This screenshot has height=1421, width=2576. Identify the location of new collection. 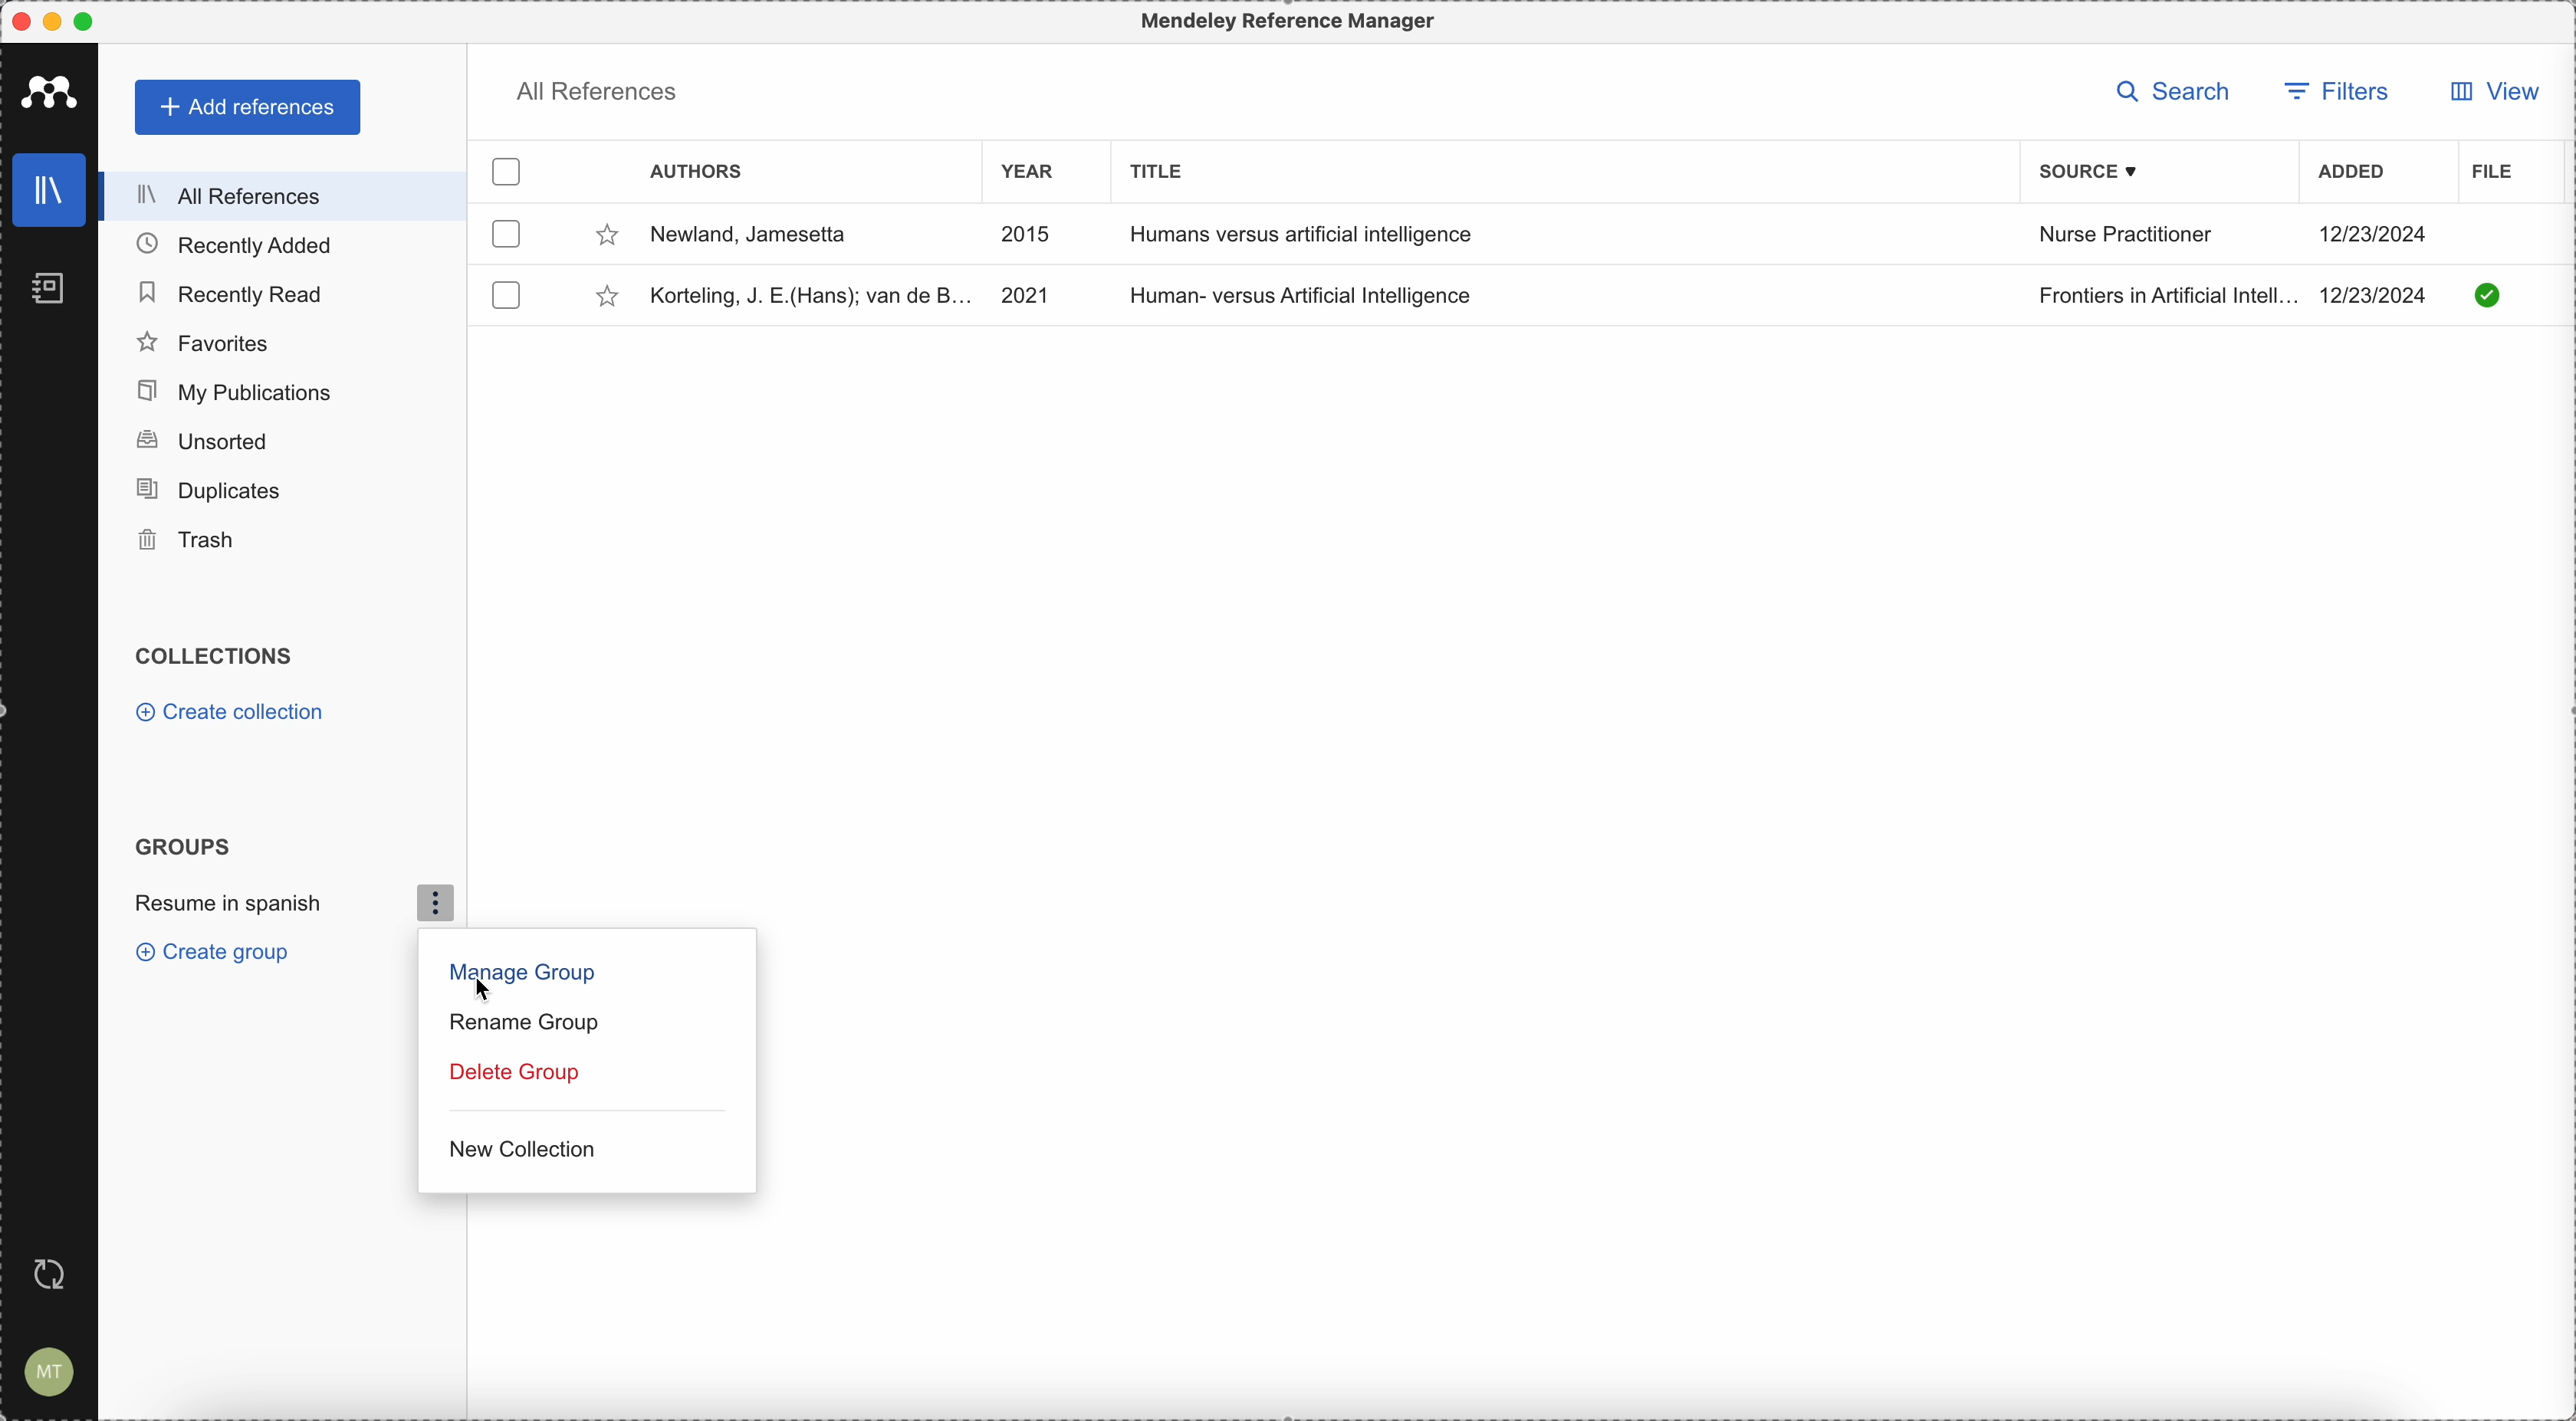
(520, 1151).